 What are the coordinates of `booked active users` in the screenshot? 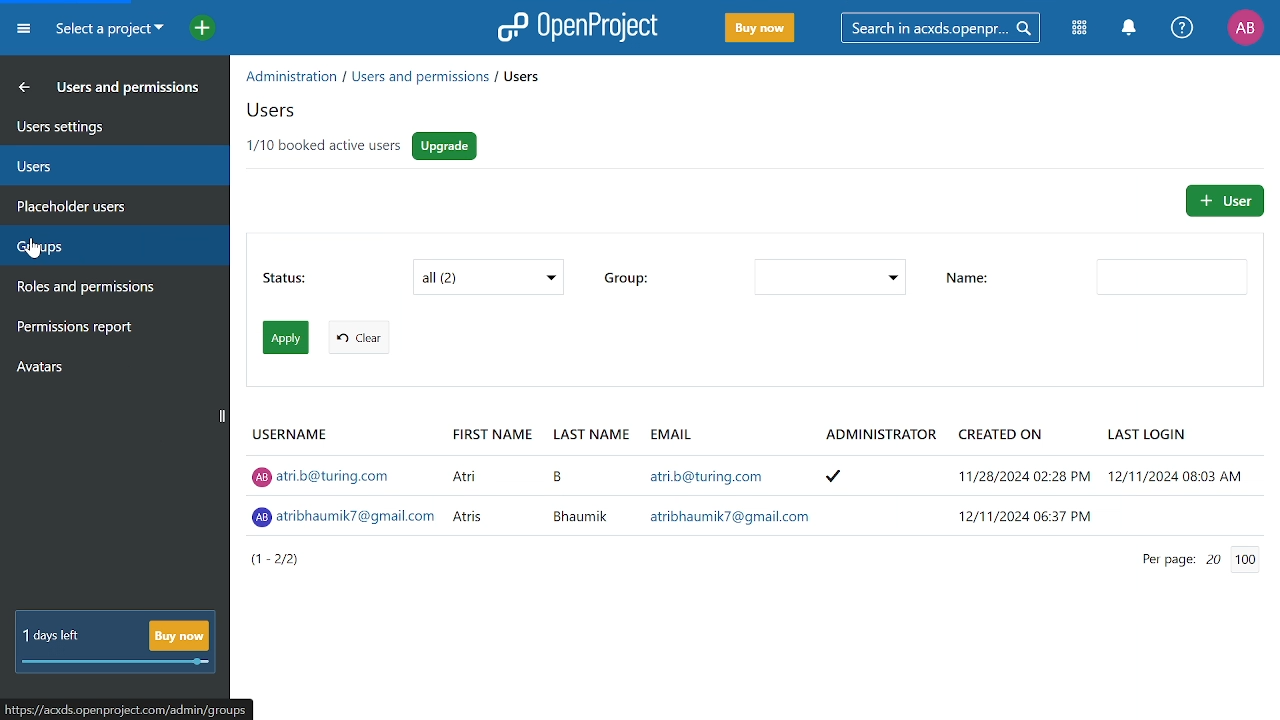 It's located at (326, 145).